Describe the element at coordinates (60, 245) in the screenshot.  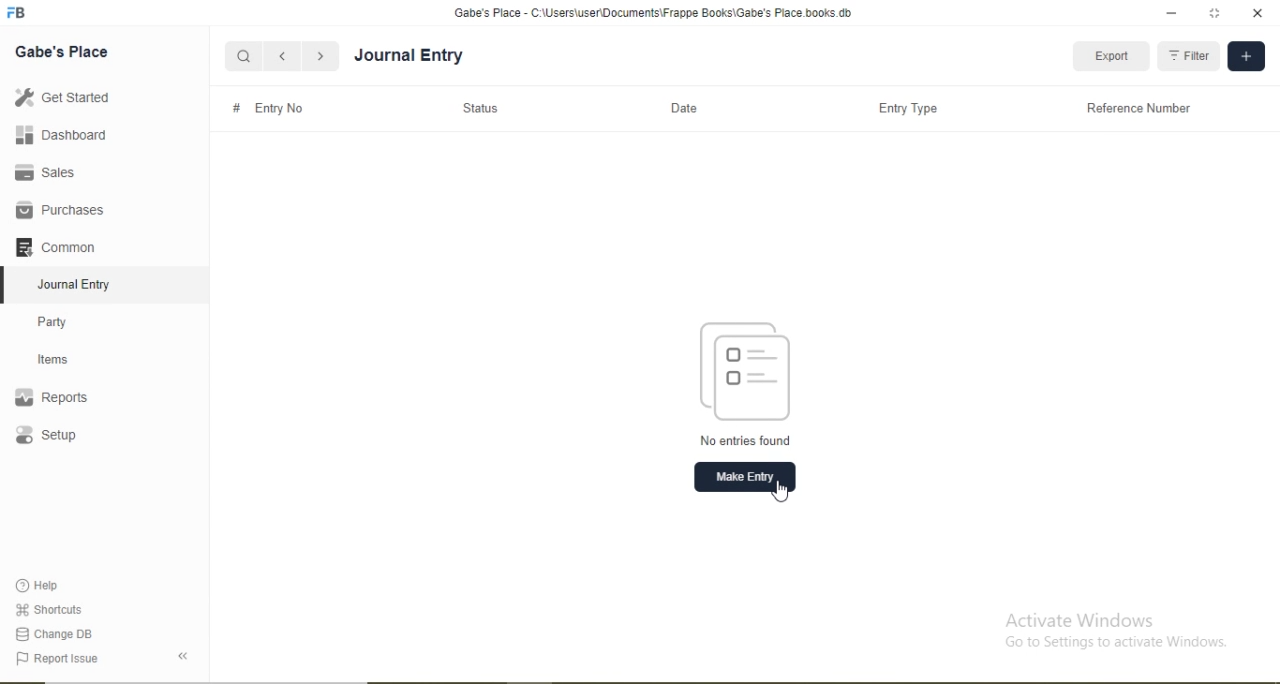
I see `Common` at that location.